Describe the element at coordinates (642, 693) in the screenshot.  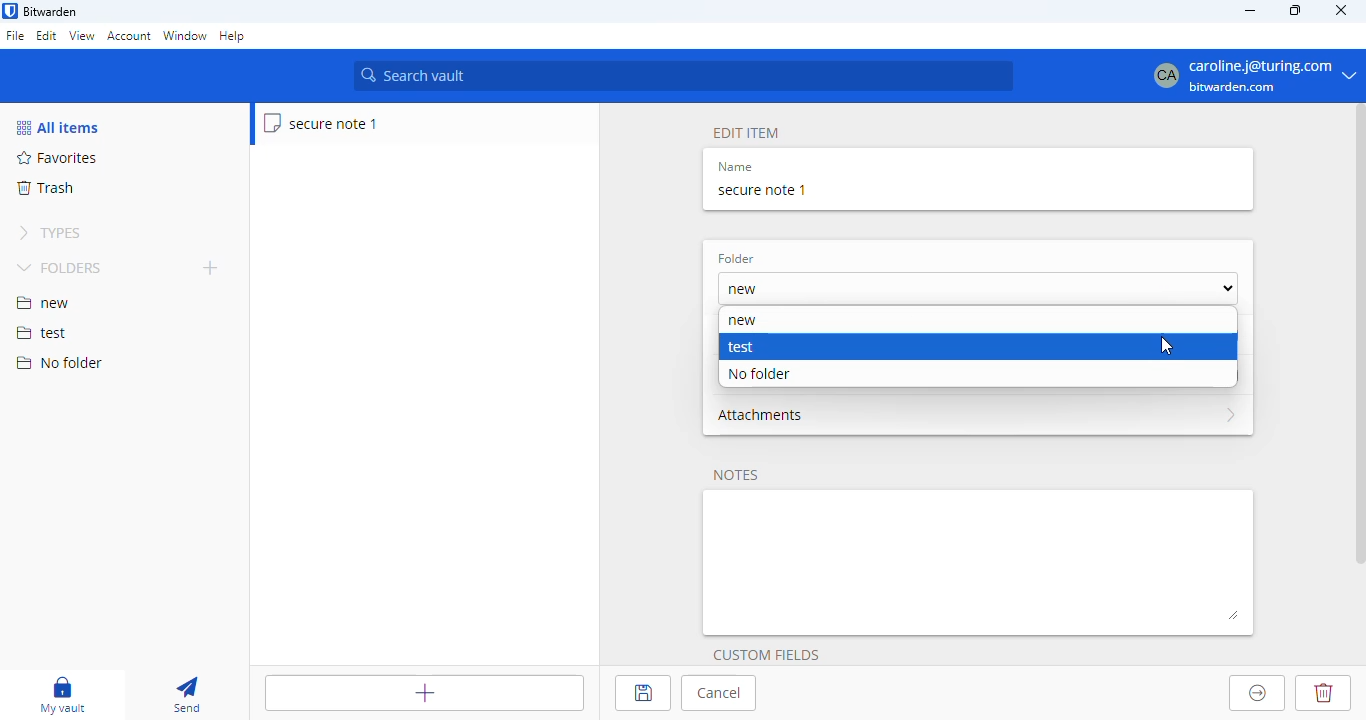
I see `save` at that location.